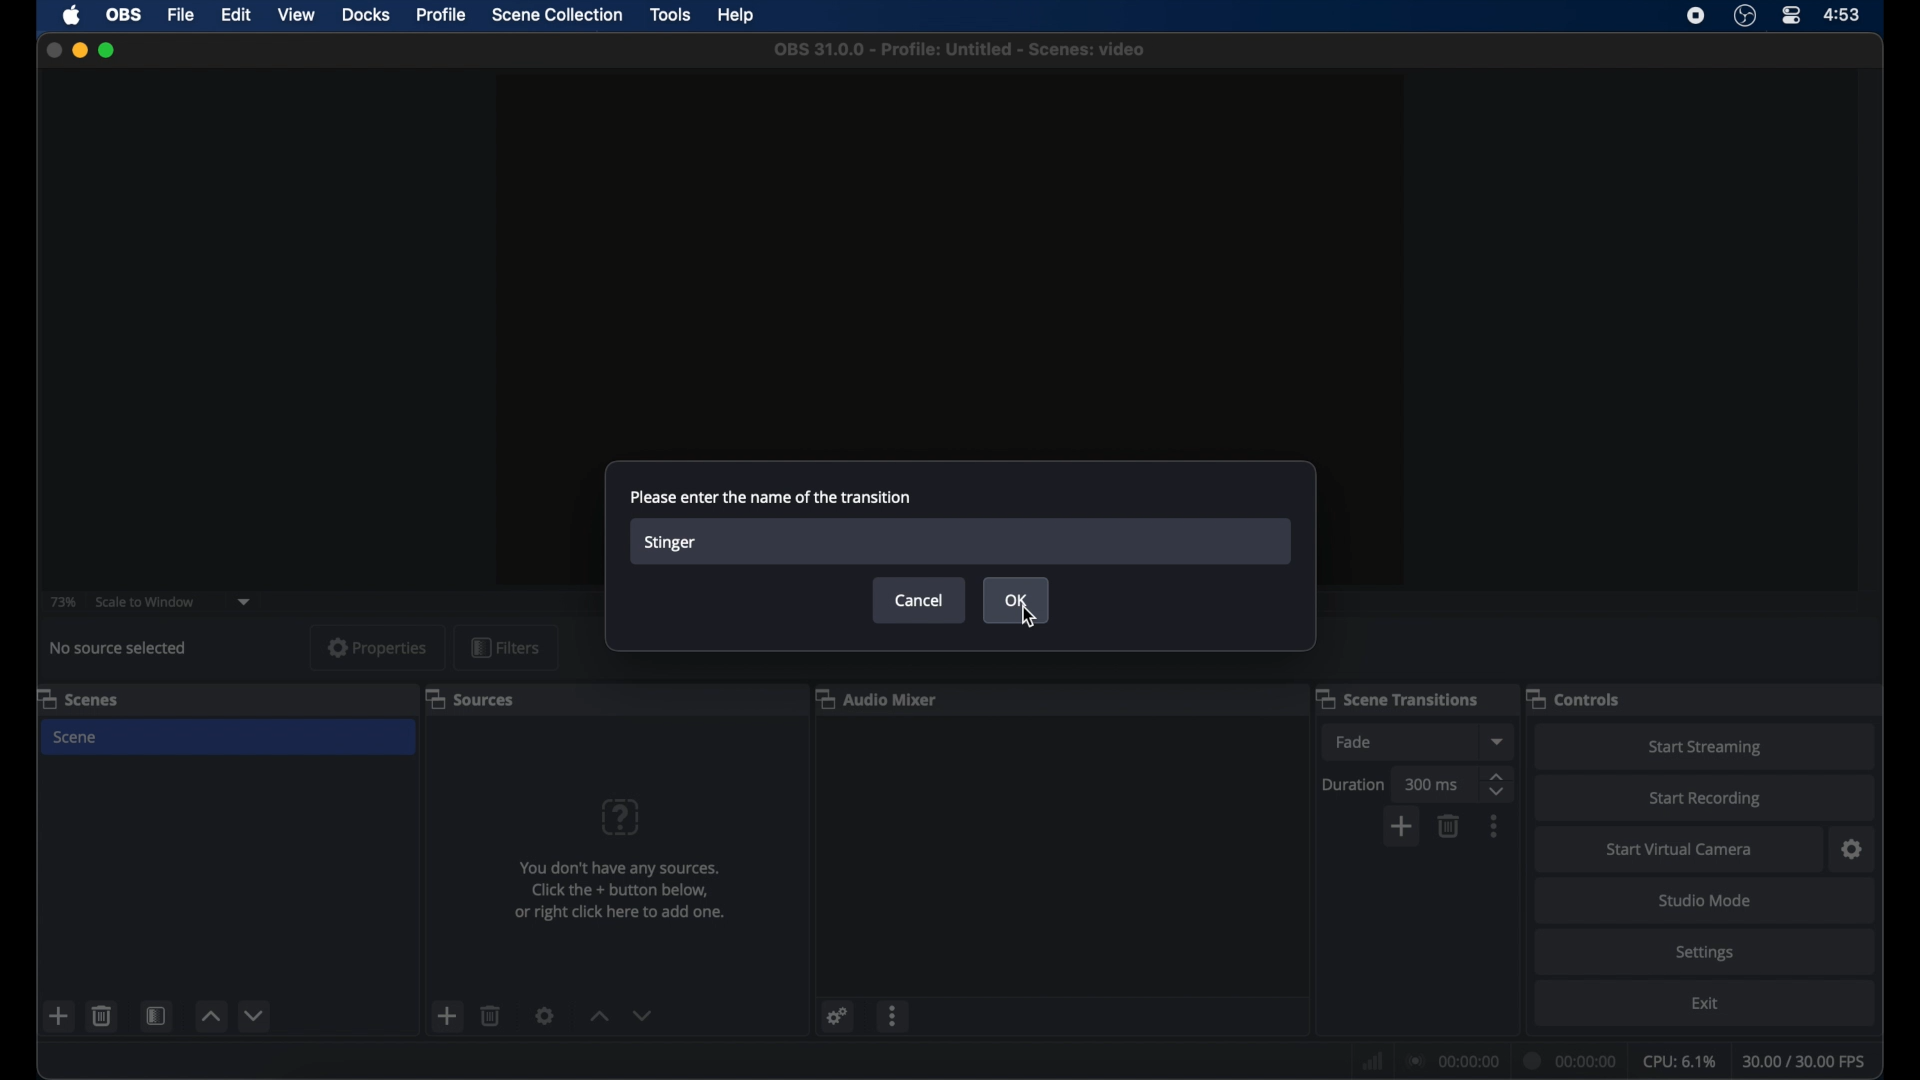 This screenshot has height=1080, width=1920. I want to click on cpu, so click(1678, 1060).